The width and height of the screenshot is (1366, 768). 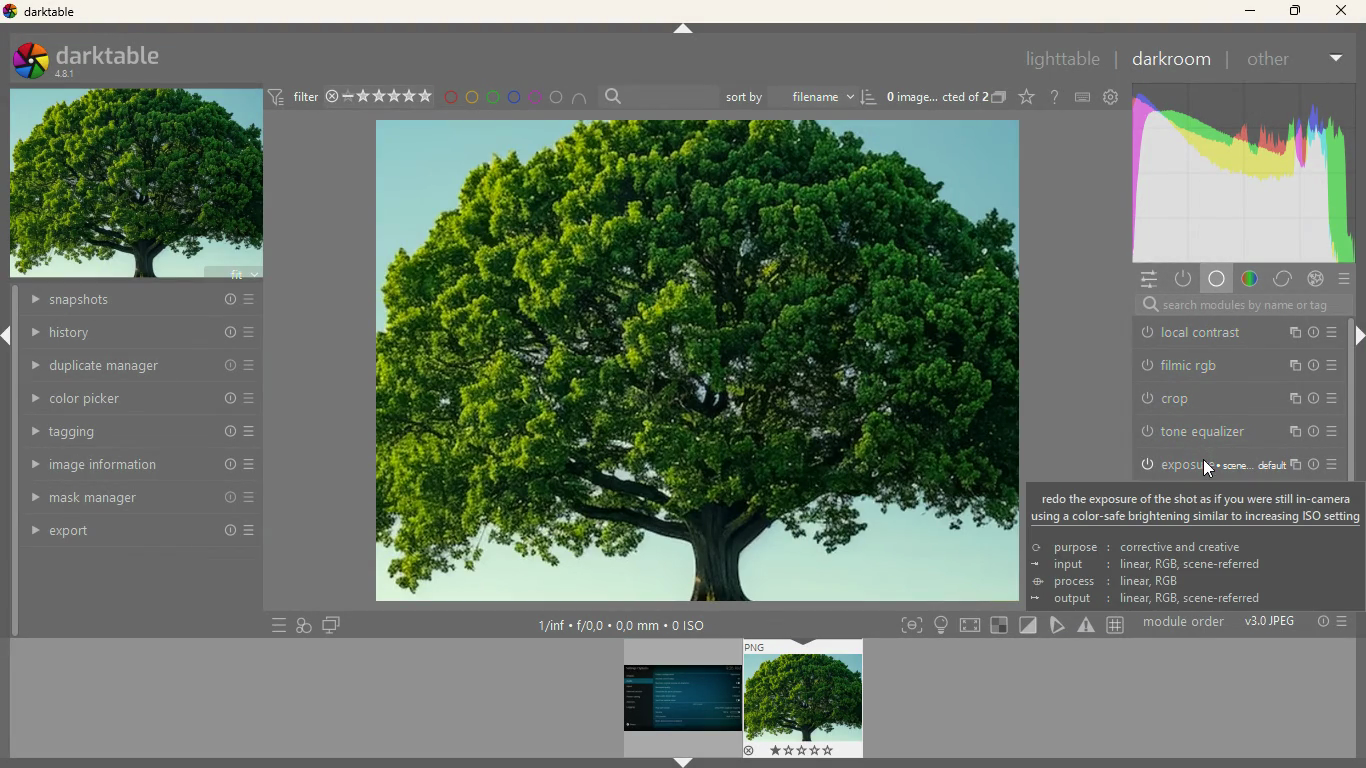 What do you see at coordinates (1341, 281) in the screenshot?
I see `more` at bounding box center [1341, 281].